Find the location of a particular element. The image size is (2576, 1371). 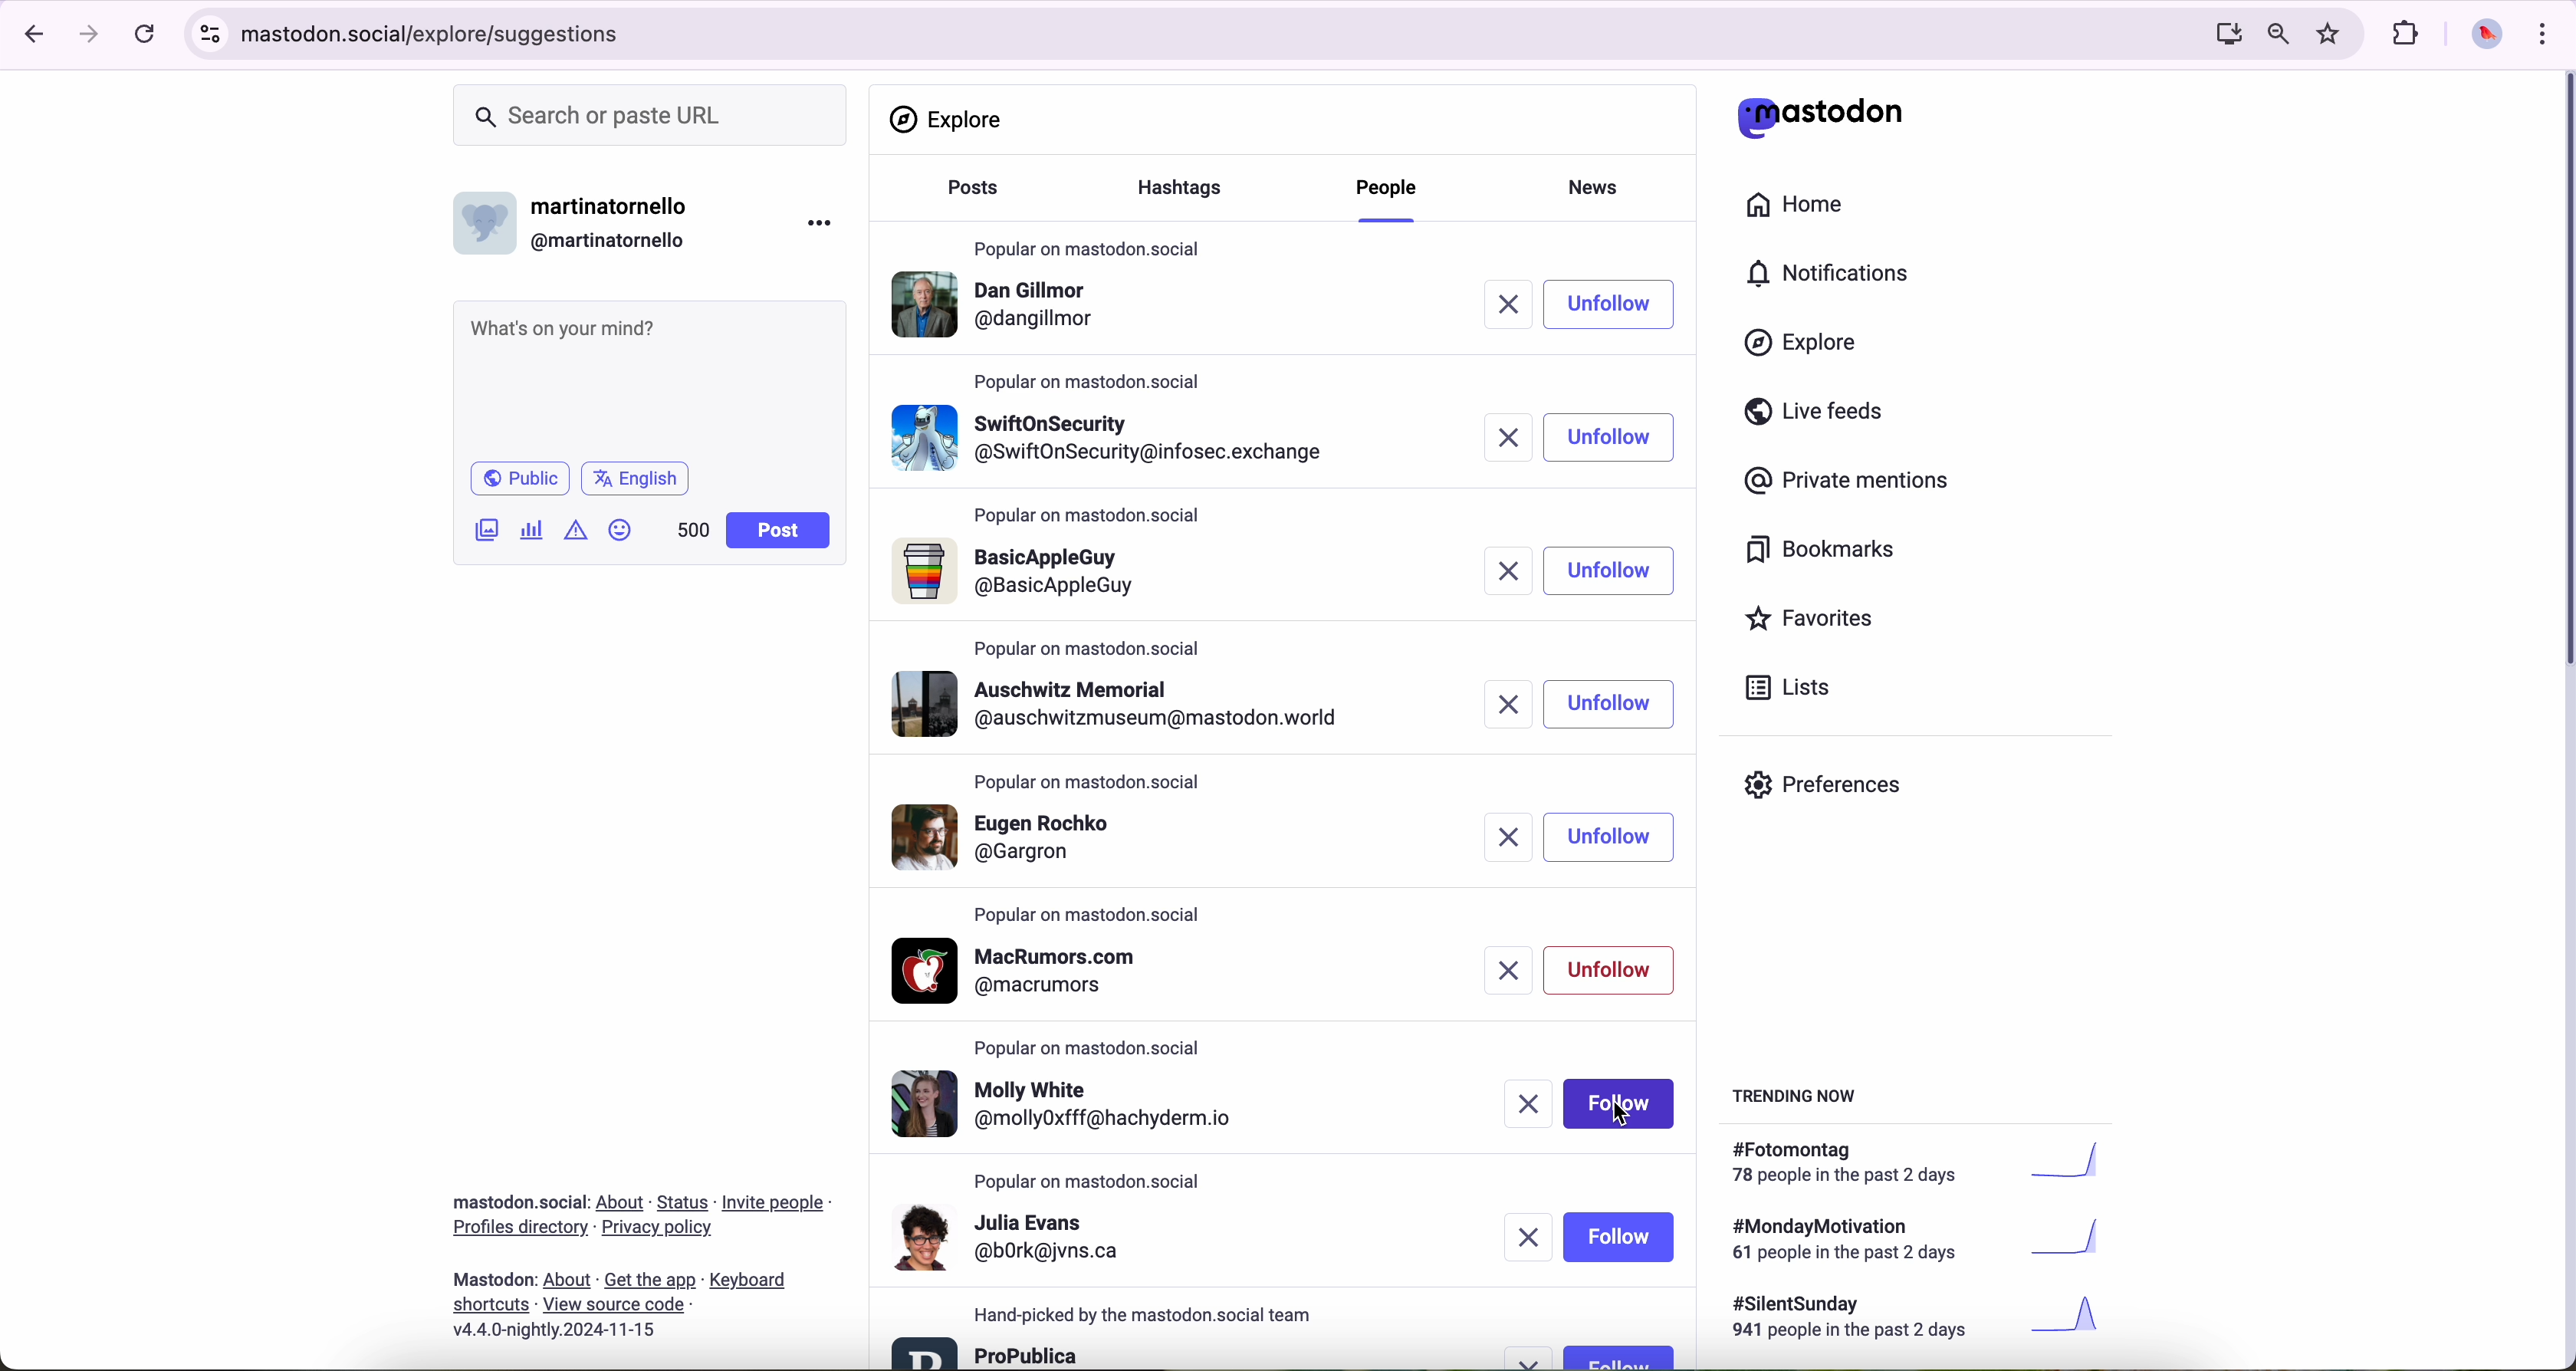

remove is located at coordinates (1528, 1106).